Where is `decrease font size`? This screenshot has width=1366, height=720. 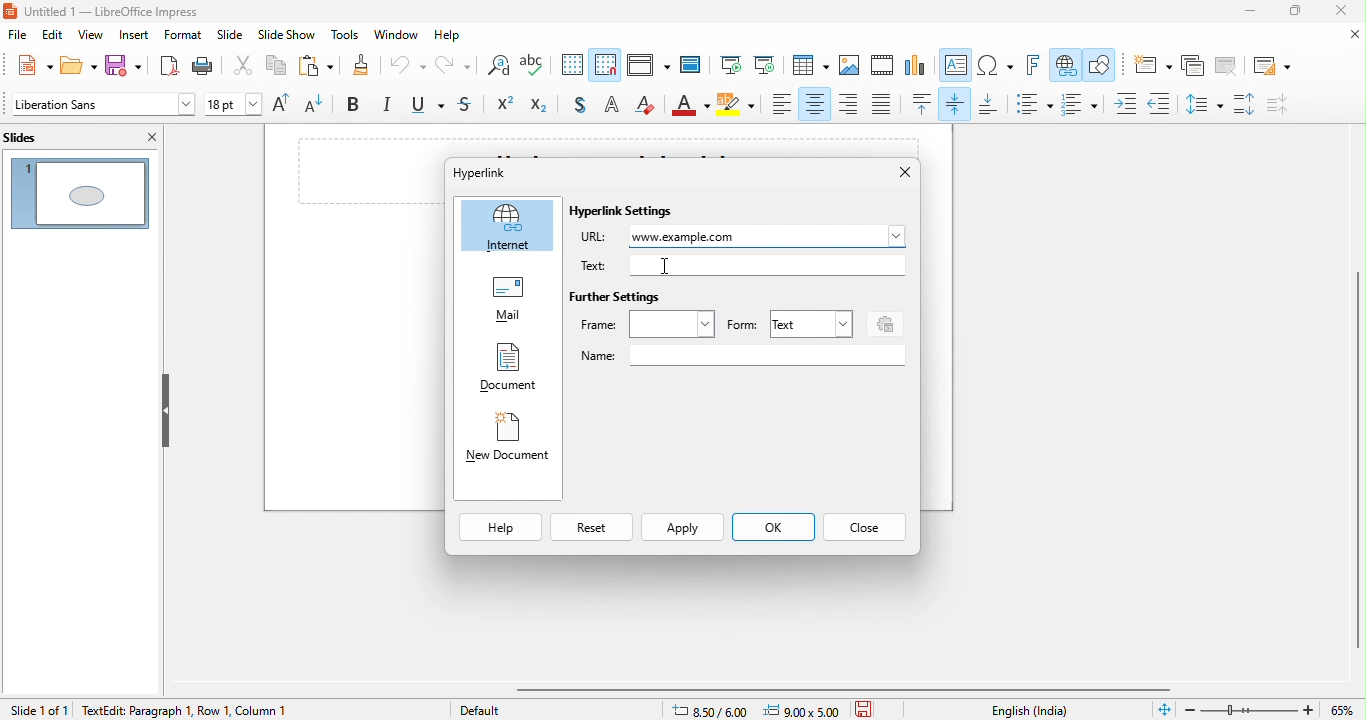 decrease font size is located at coordinates (321, 106).